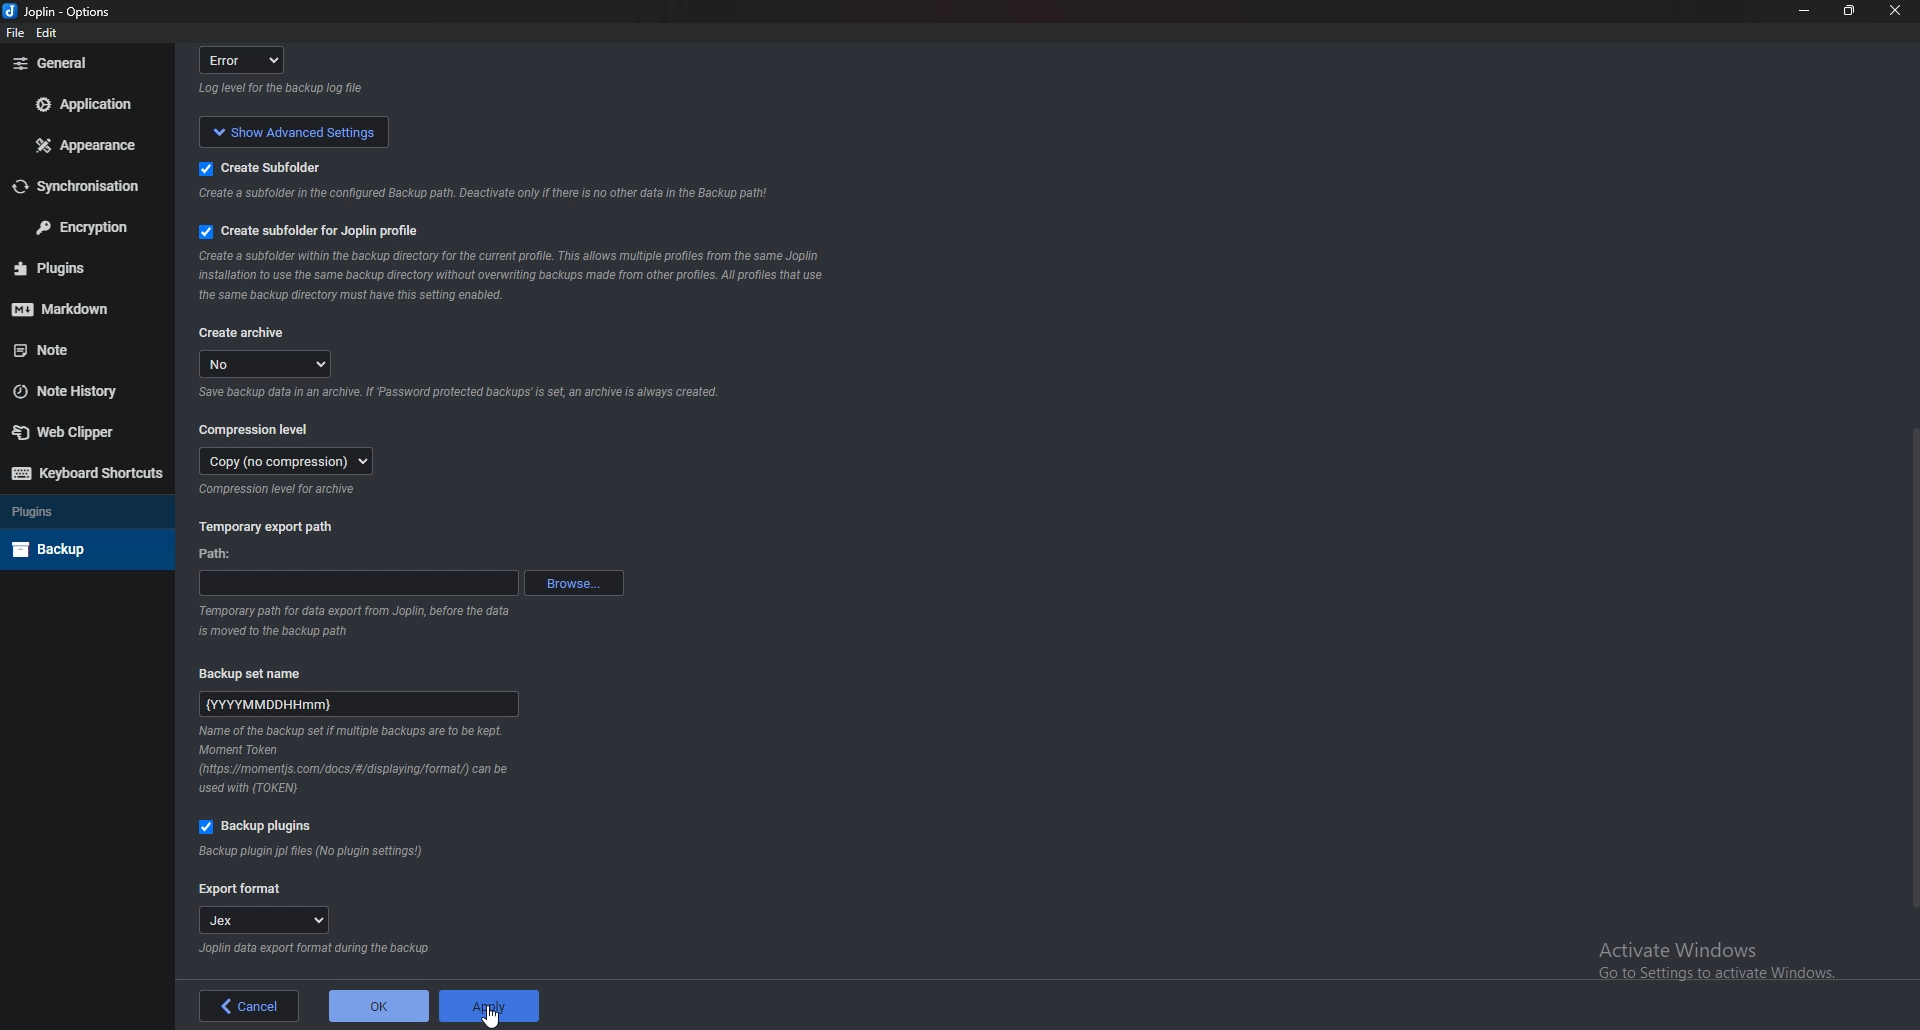  What do you see at coordinates (79, 187) in the screenshot?
I see `Synchronization` at bounding box center [79, 187].